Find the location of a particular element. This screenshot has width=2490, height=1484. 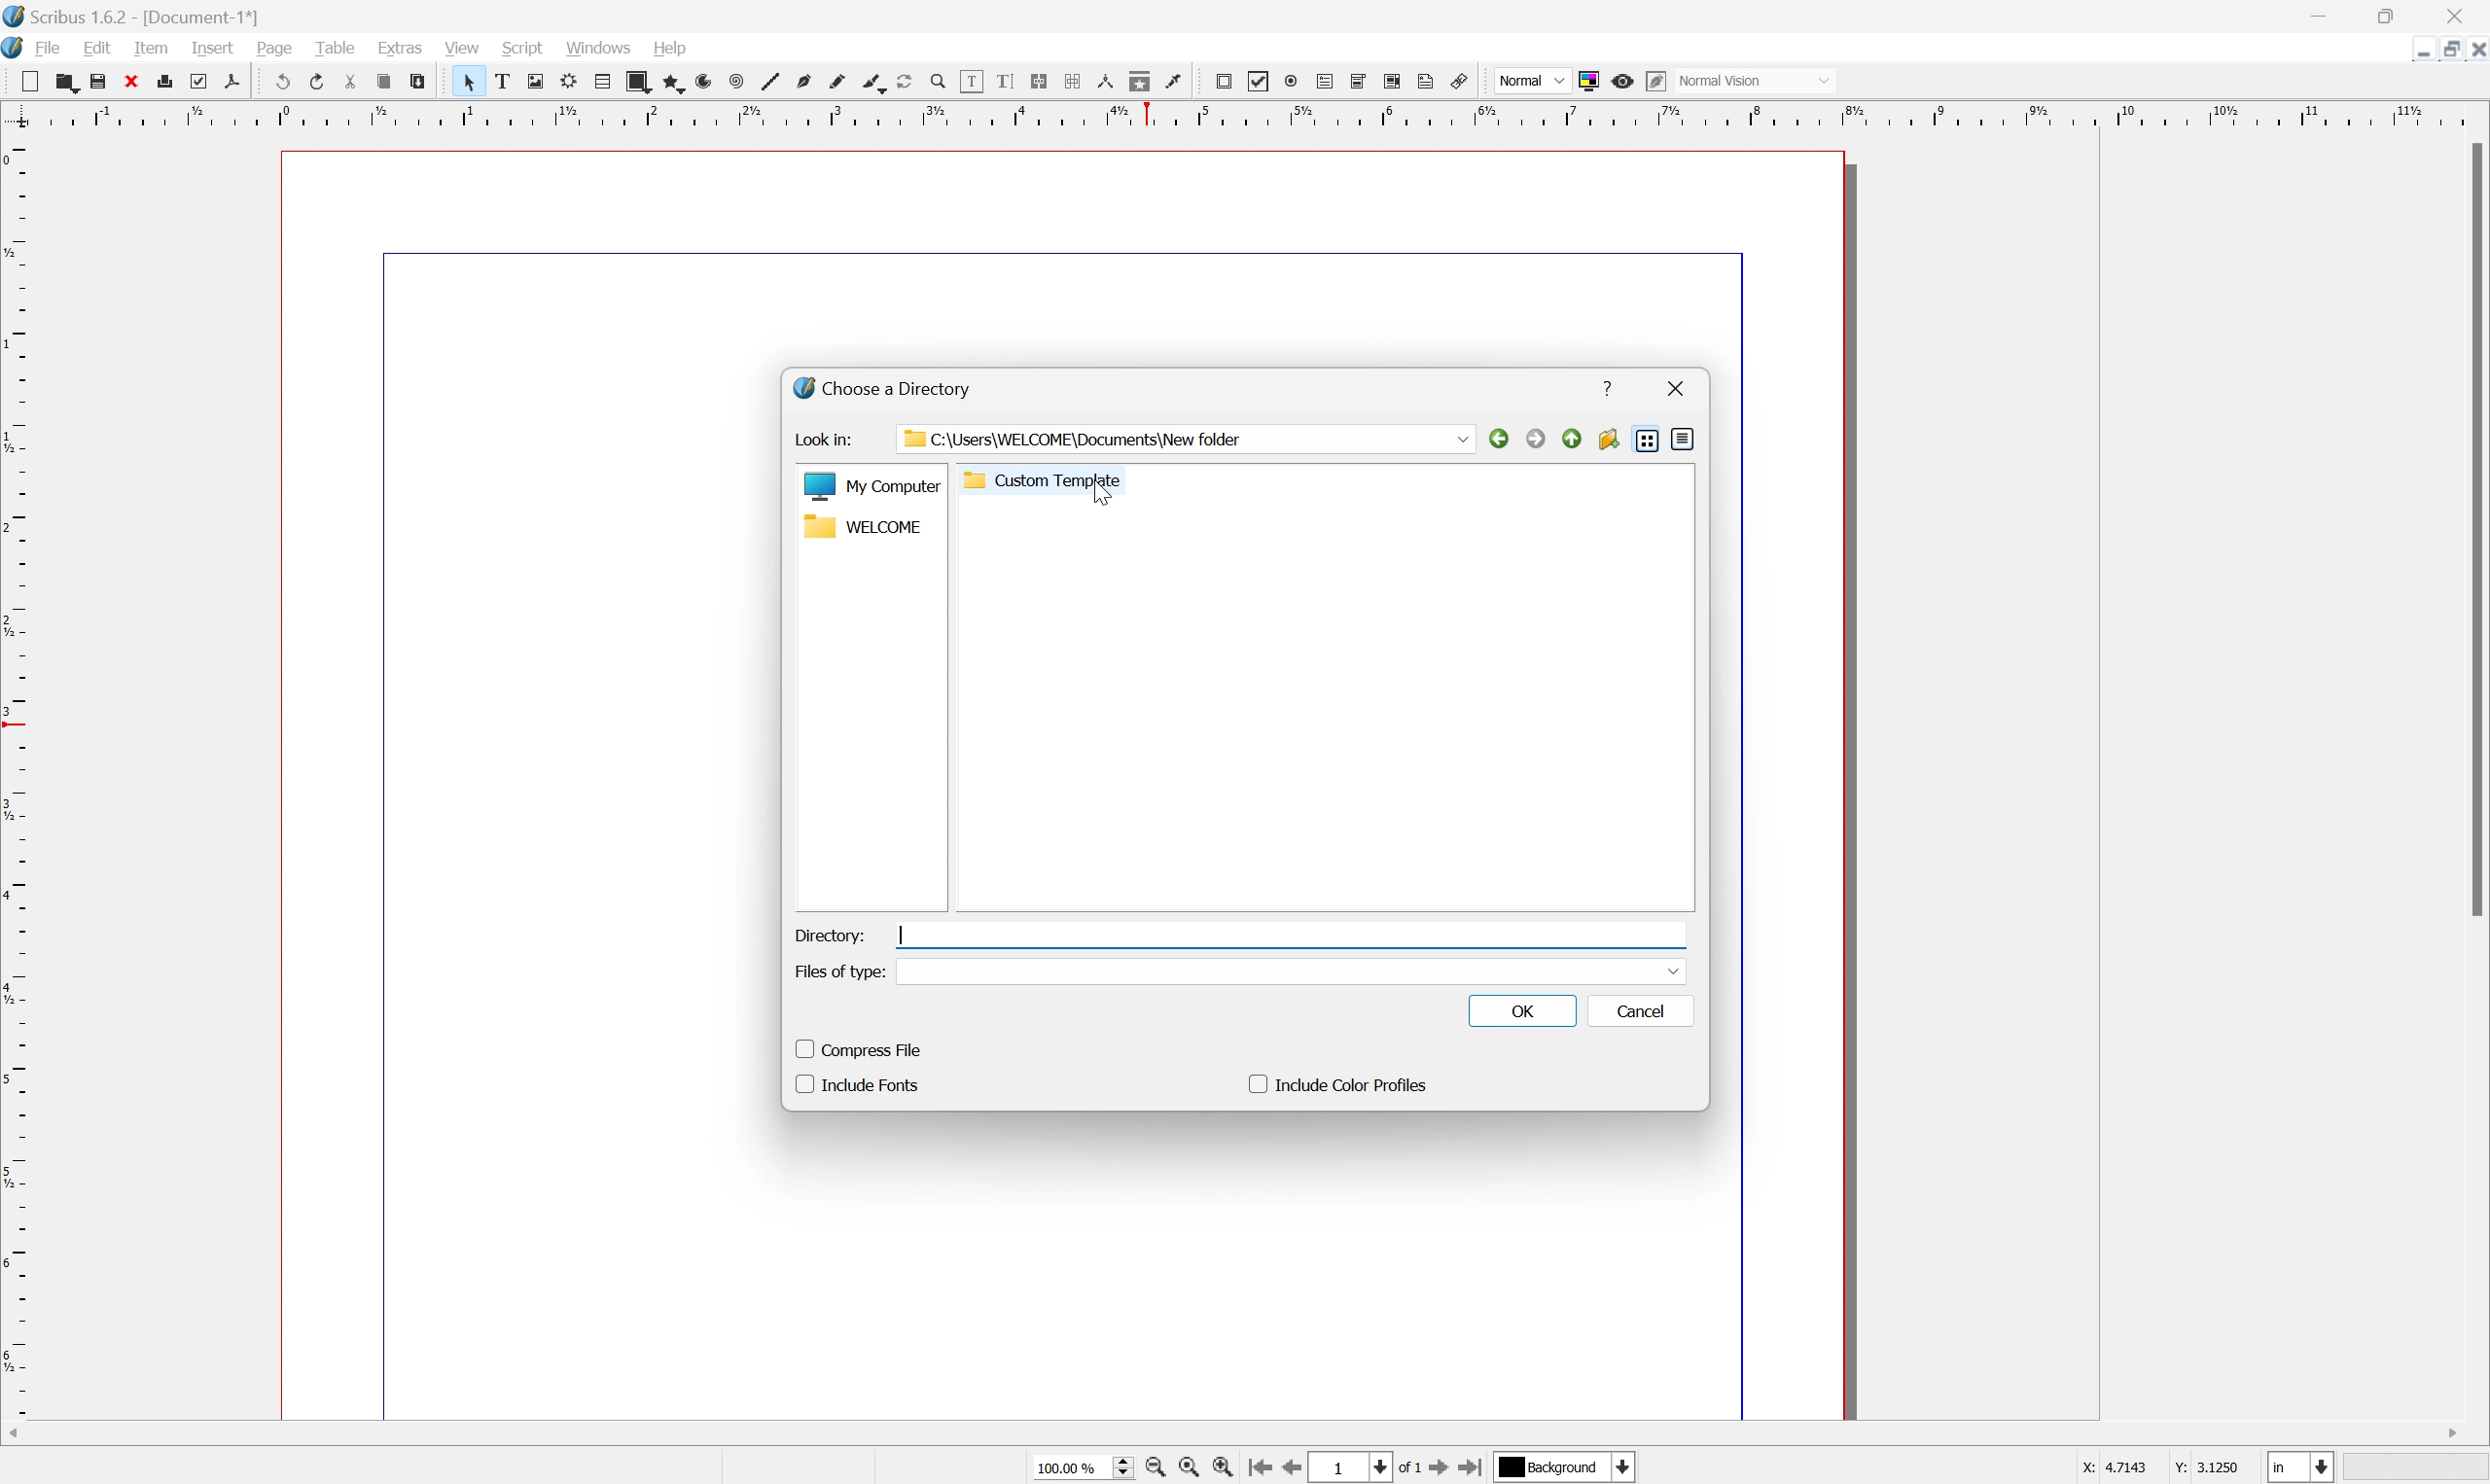

Zoom in or zoom out is located at coordinates (937, 83).